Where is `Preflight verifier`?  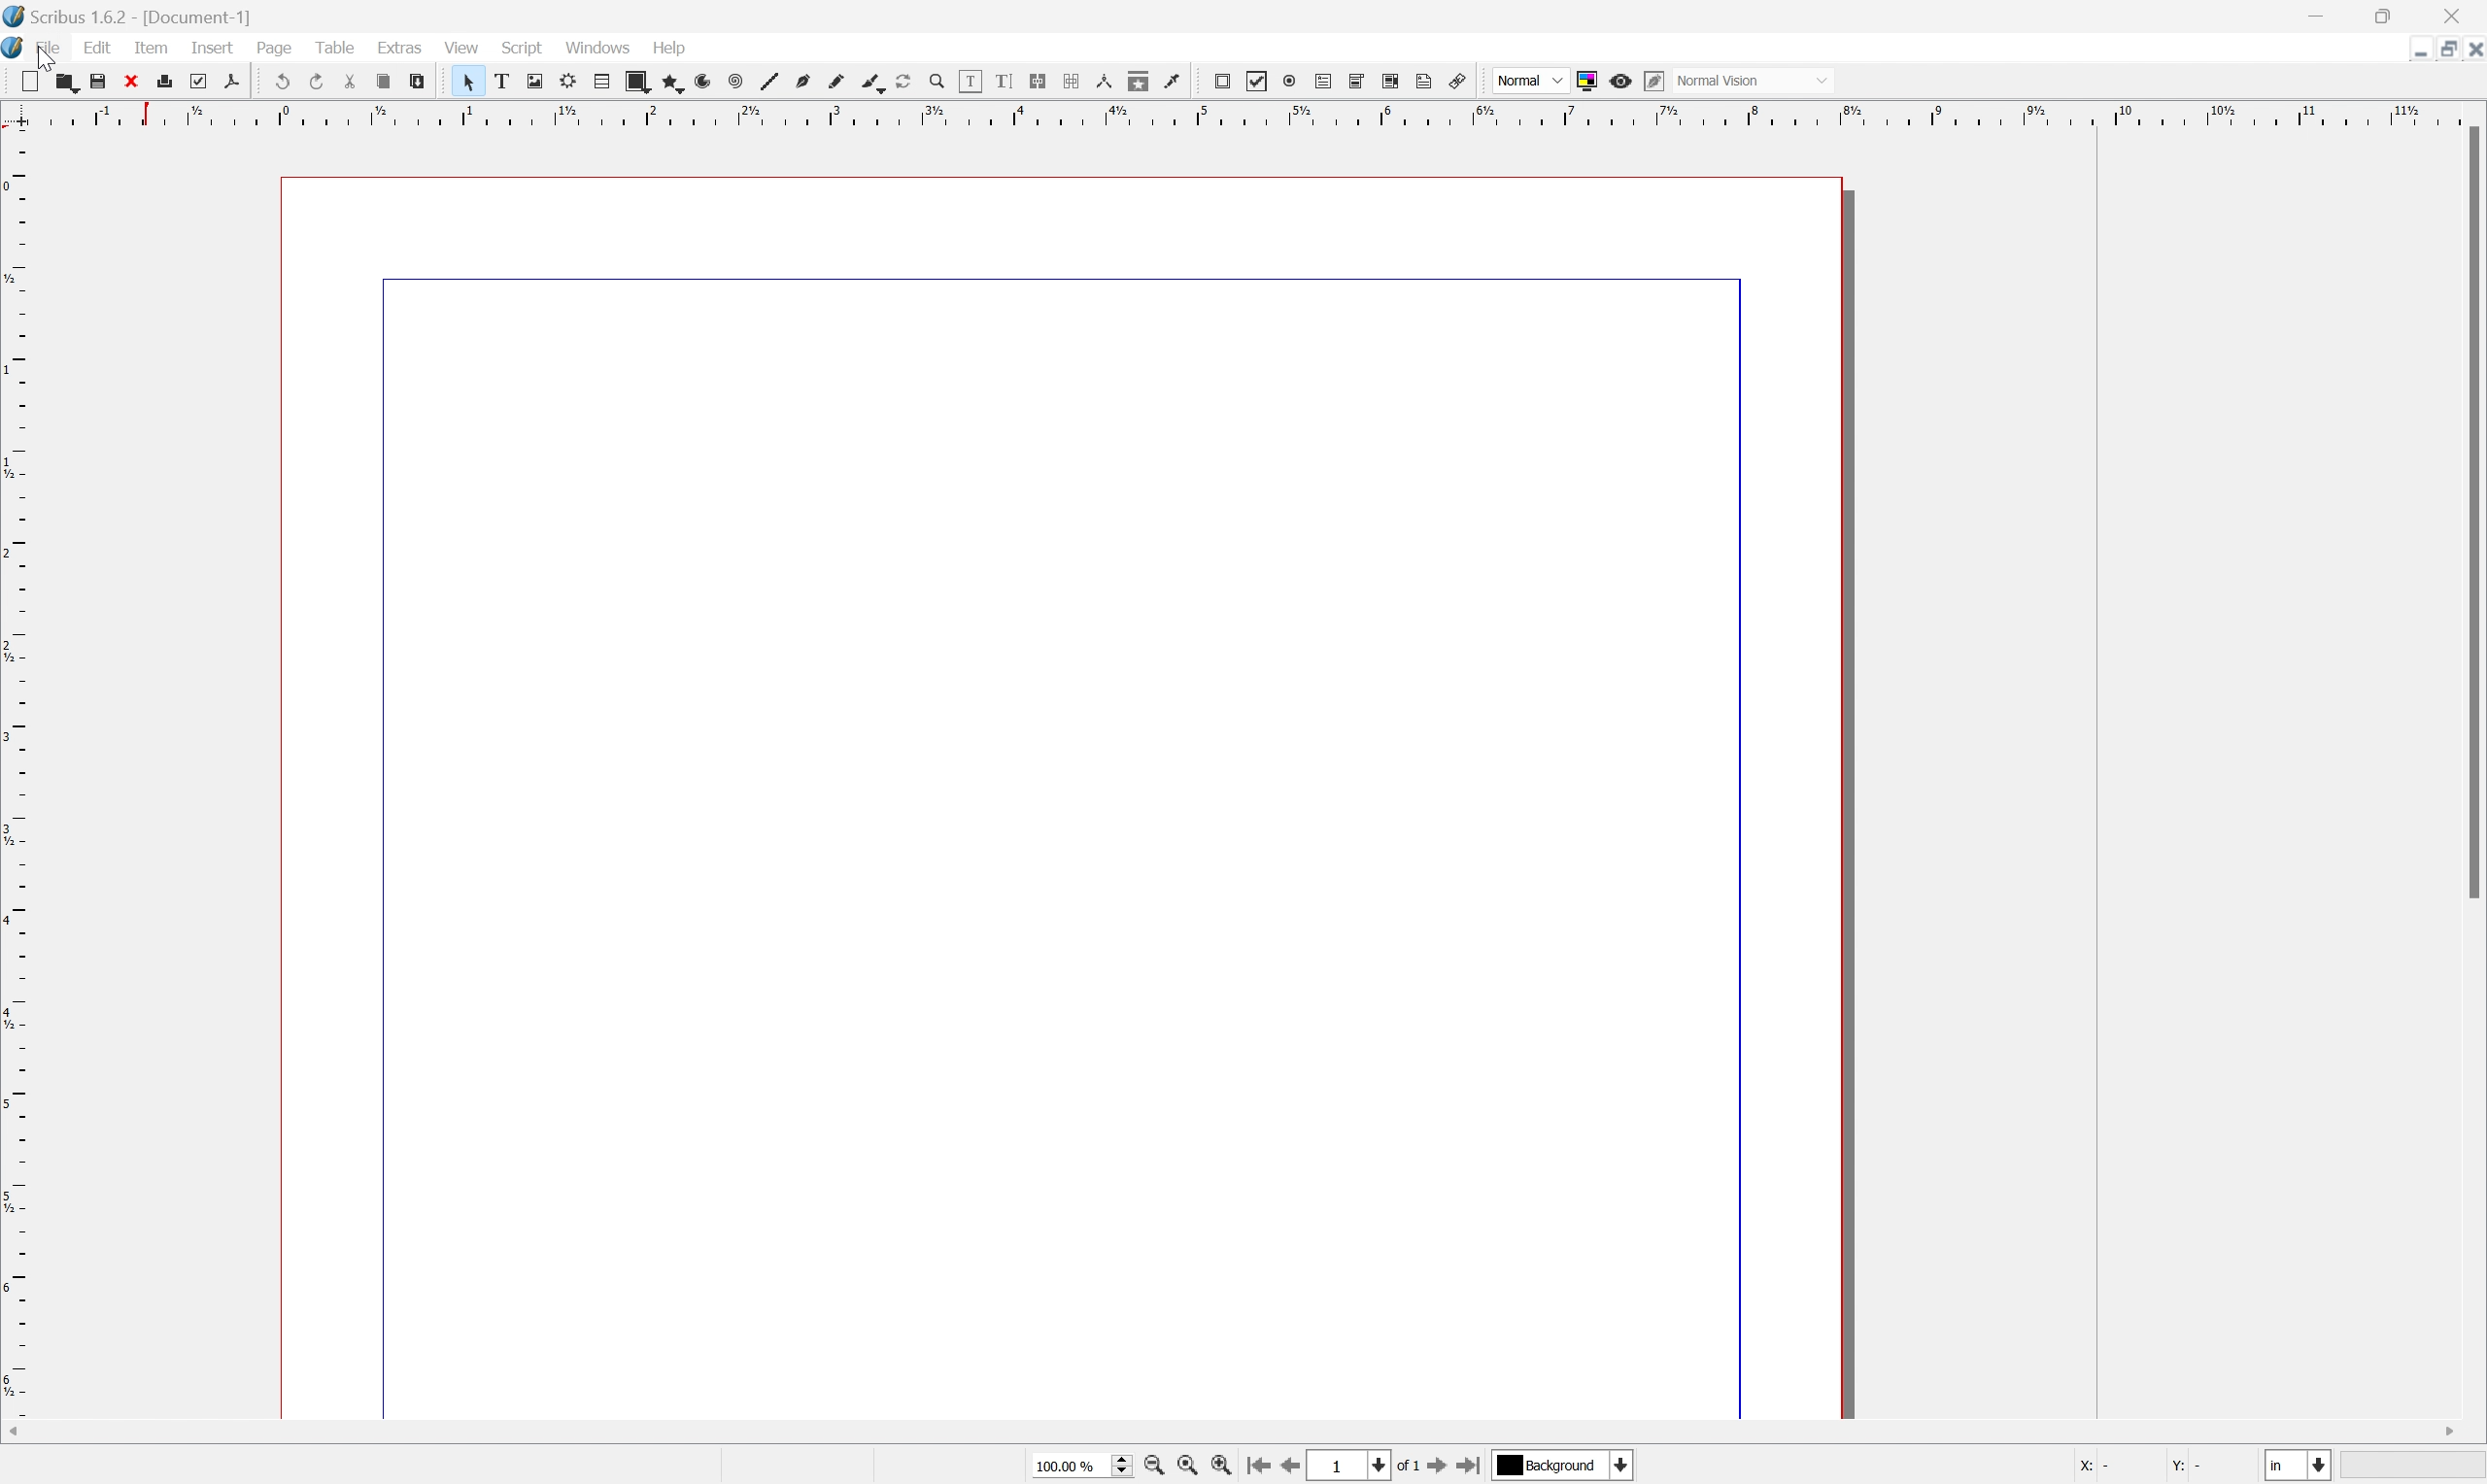 Preflight verifier is located at coordinates (206, 81).